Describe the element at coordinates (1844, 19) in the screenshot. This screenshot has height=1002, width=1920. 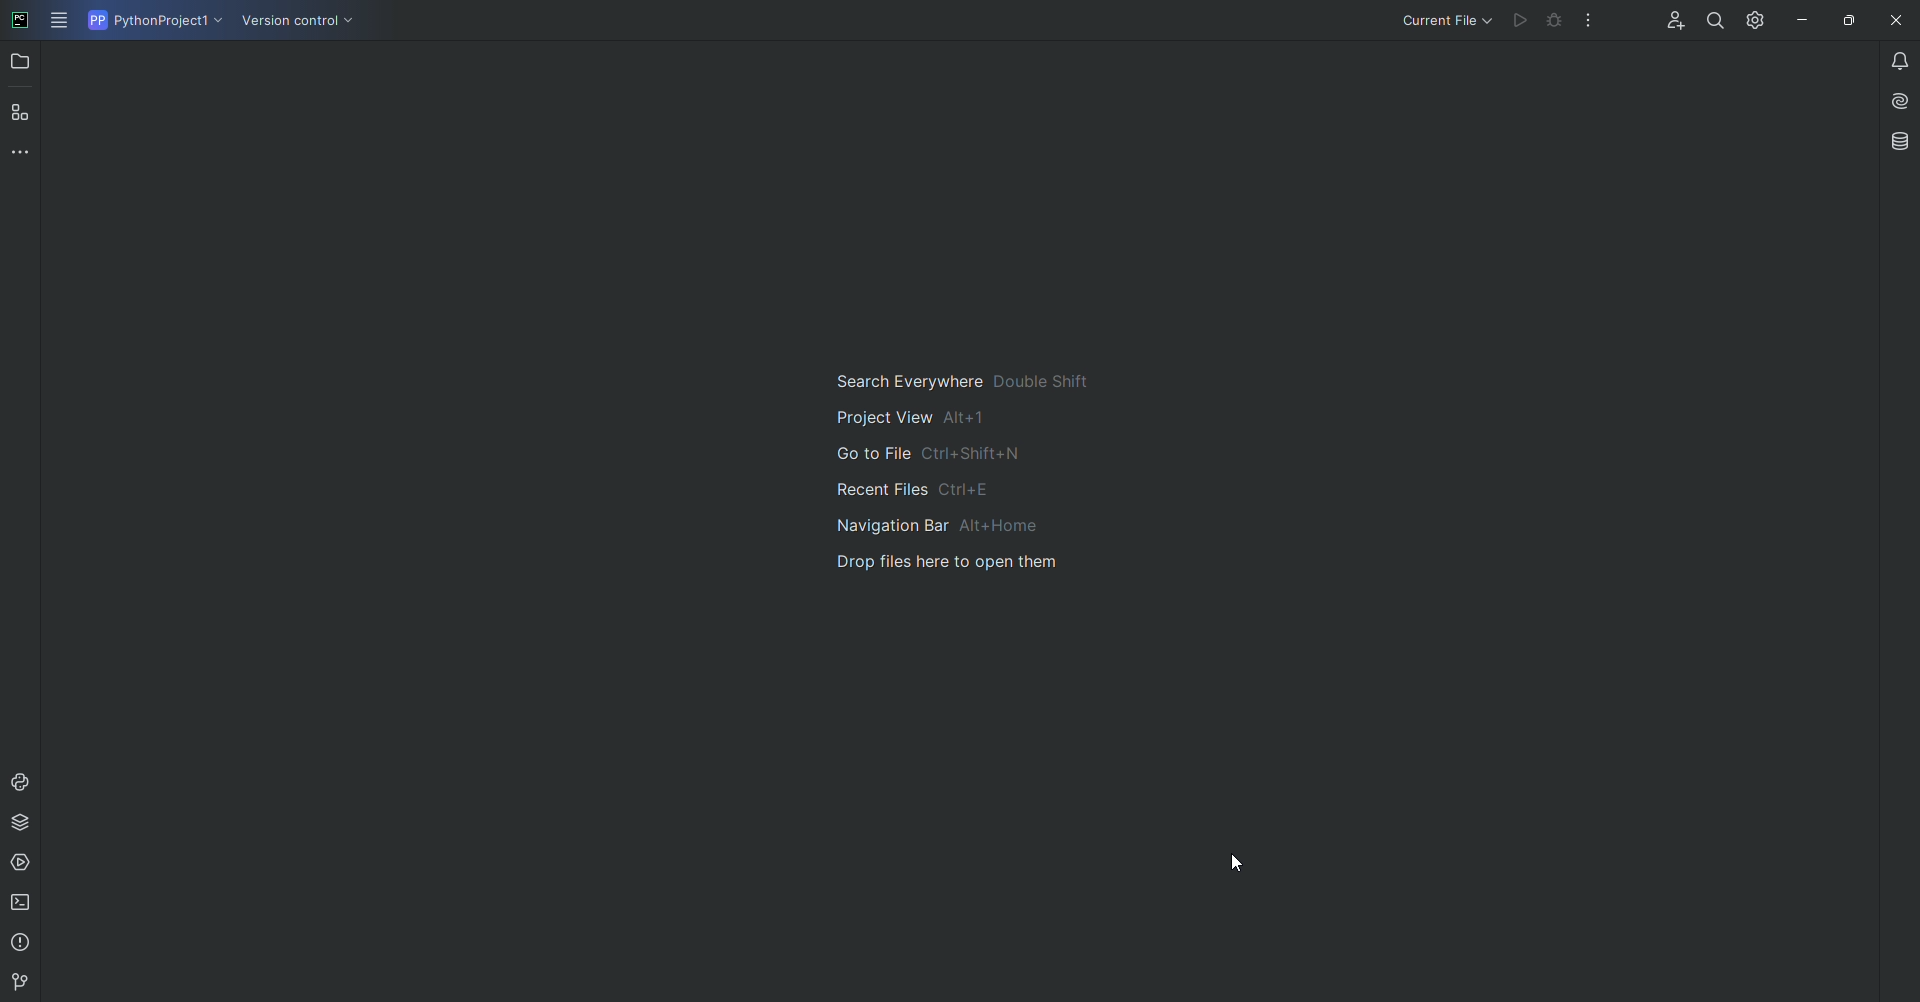
I see `Restore` at that location.